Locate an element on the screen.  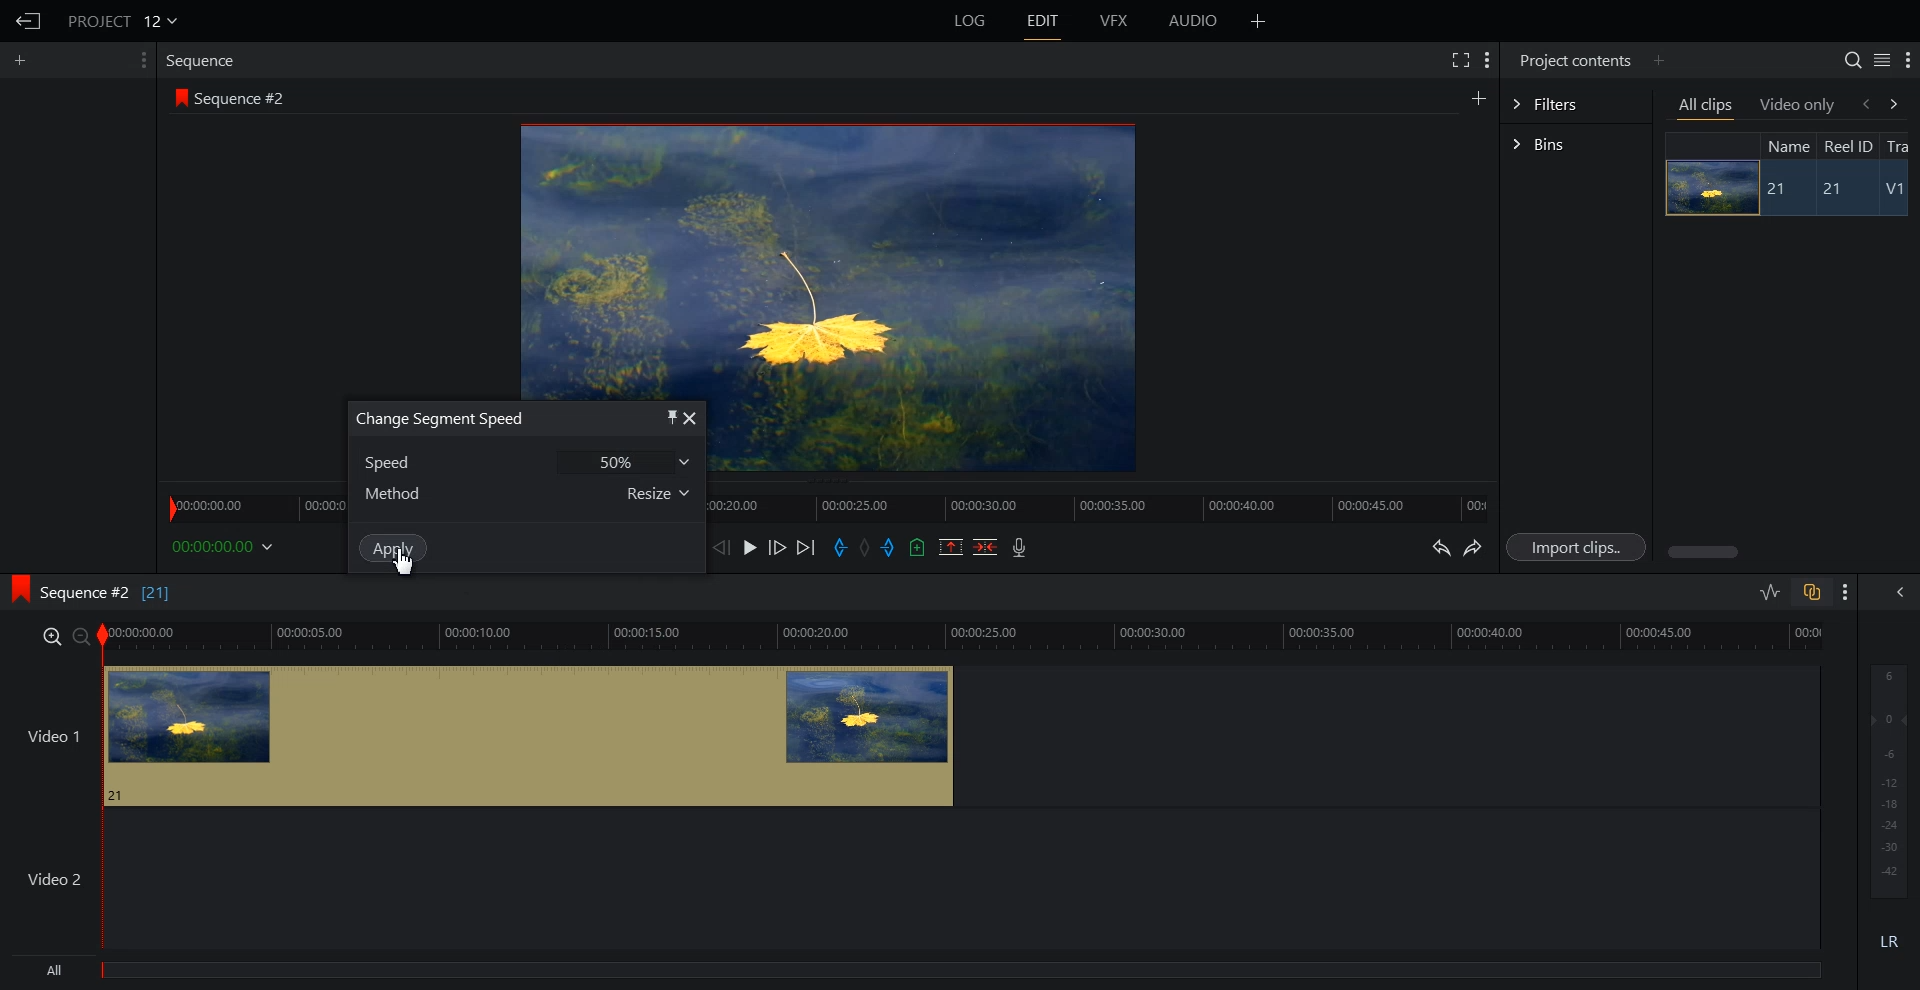
PROJECT 12 is located at coordinates (123, 20).